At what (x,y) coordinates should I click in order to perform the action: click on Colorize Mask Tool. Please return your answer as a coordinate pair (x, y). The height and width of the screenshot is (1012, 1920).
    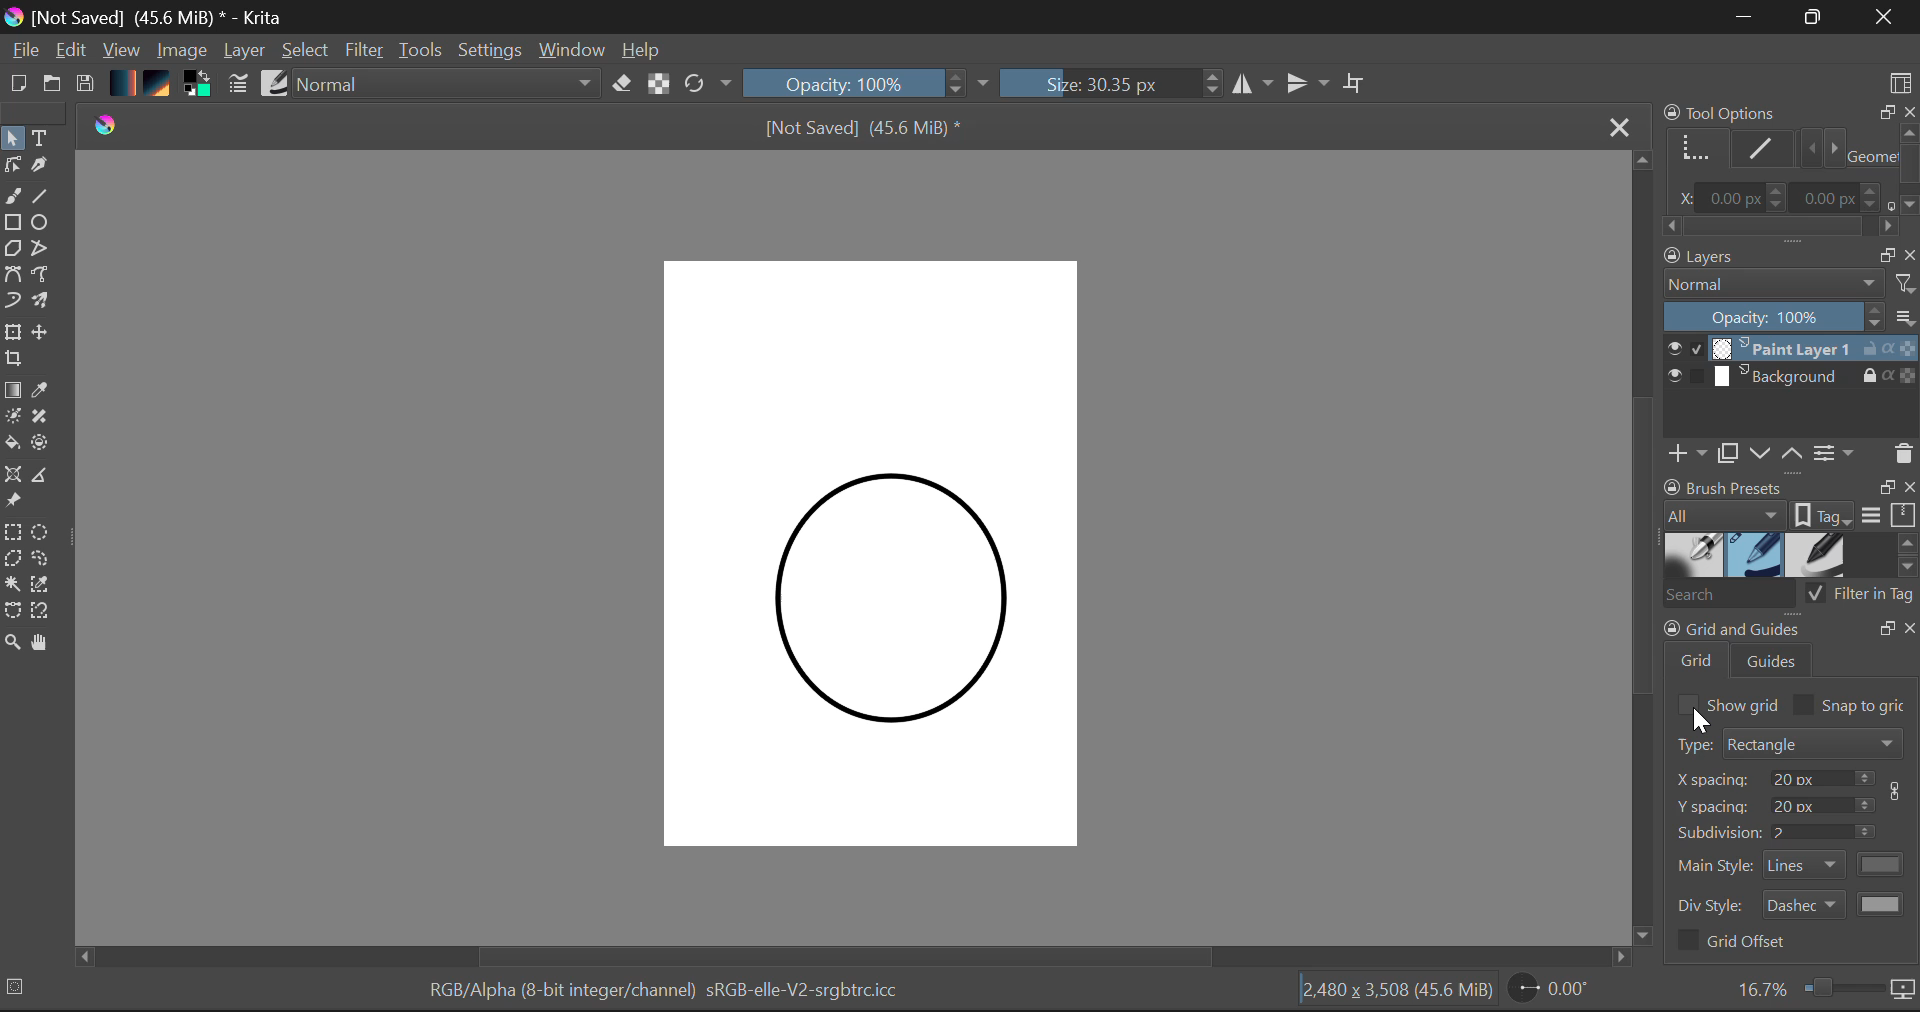
    Looking at the image, I should click on (13, 416).